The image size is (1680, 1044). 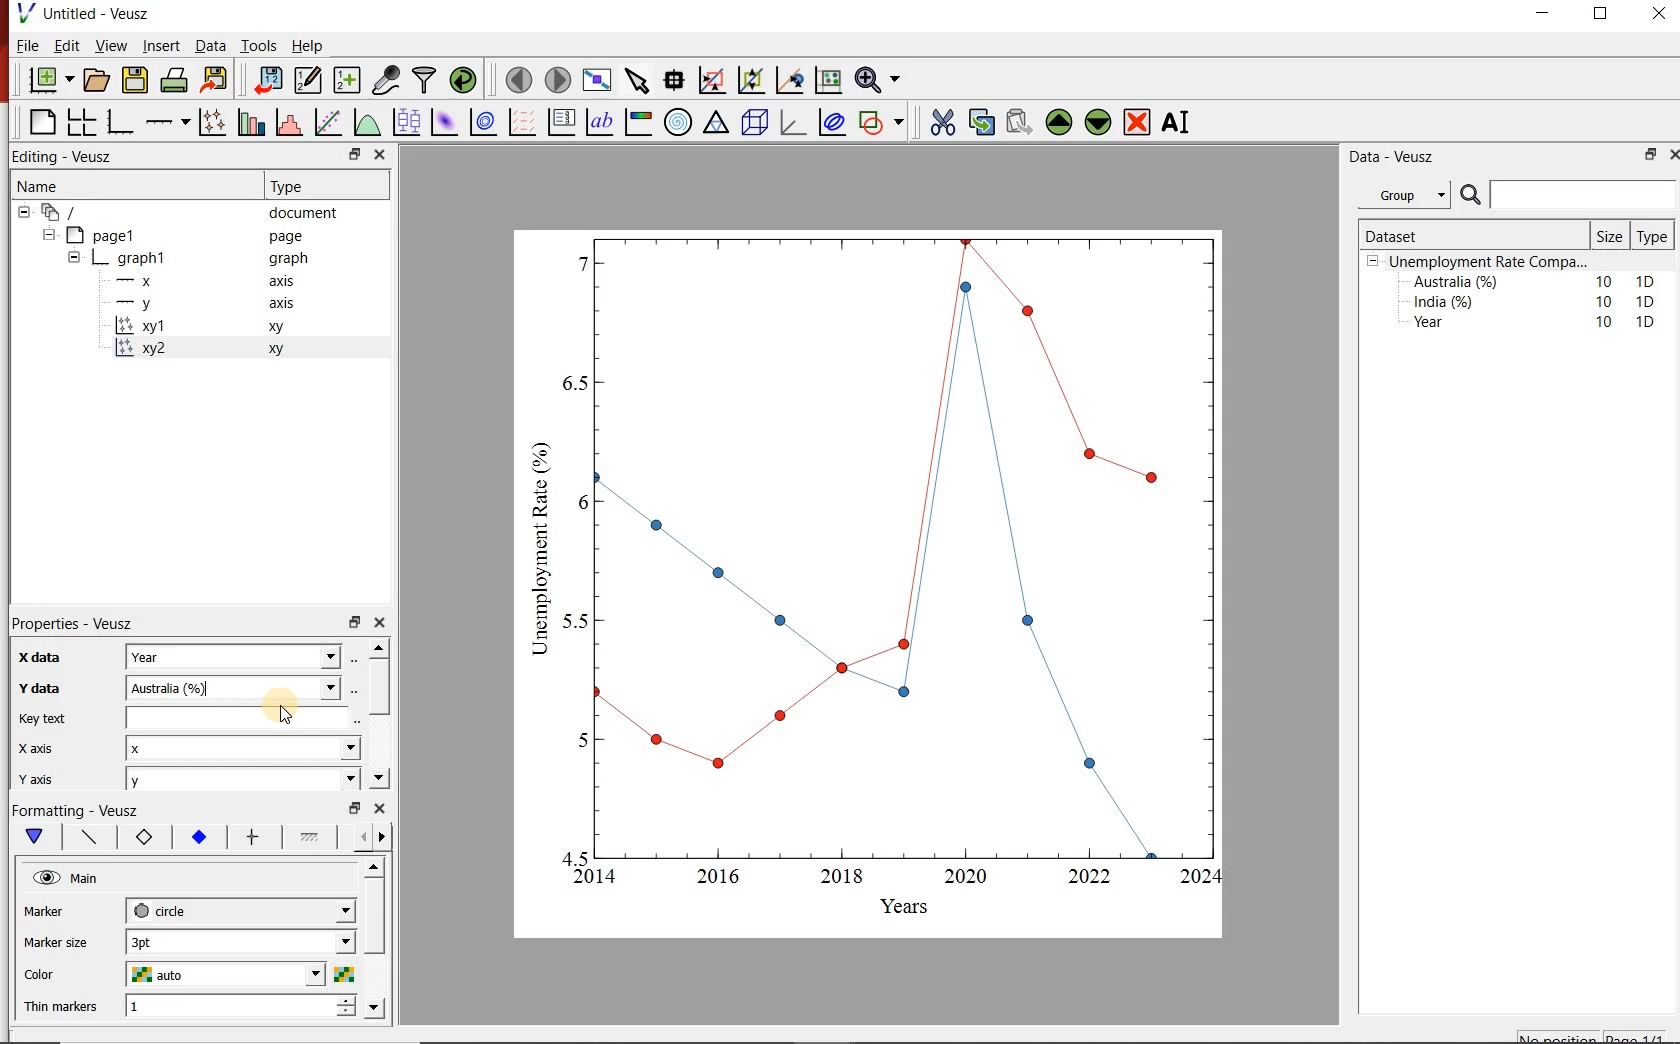 What do you see at coordinates (235, 326) in the screenshot?
I see `xy 1 xy` at bounding box center [235, 326].